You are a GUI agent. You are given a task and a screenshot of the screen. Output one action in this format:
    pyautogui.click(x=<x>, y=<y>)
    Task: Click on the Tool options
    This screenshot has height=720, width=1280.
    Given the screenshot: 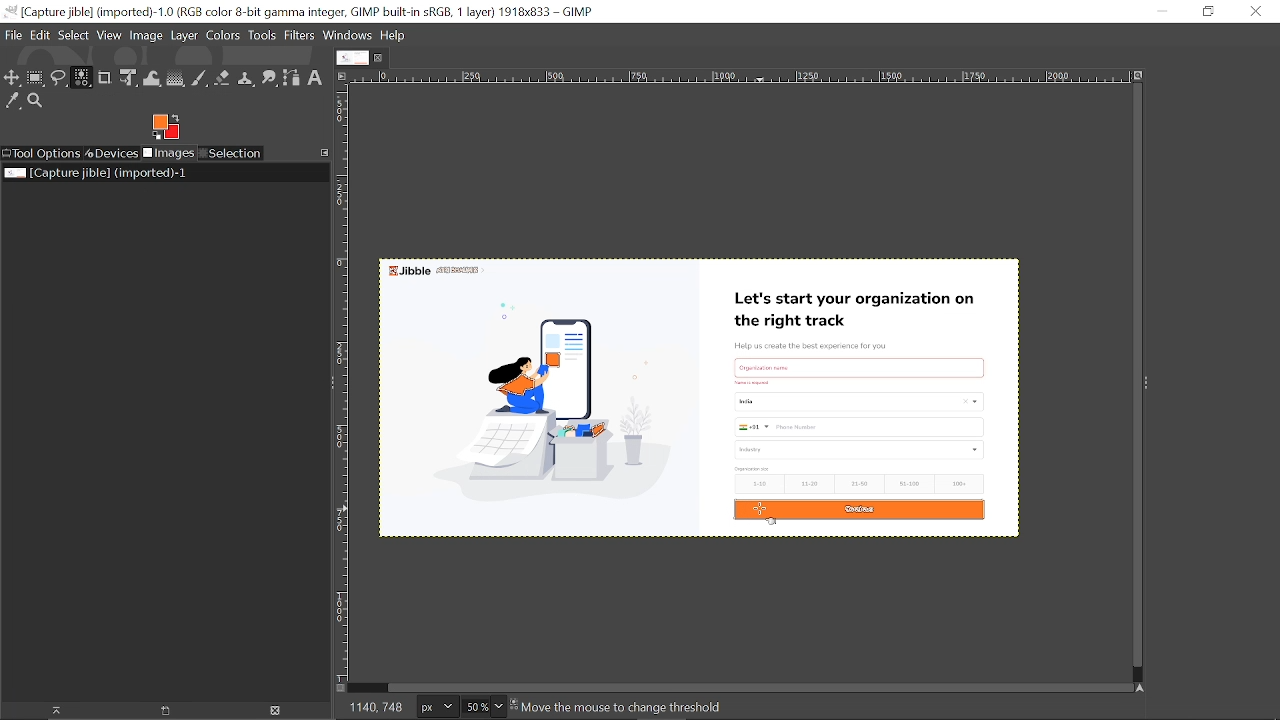 What is the action you would take?
    pyautogui.click(x=41, y=154)
    